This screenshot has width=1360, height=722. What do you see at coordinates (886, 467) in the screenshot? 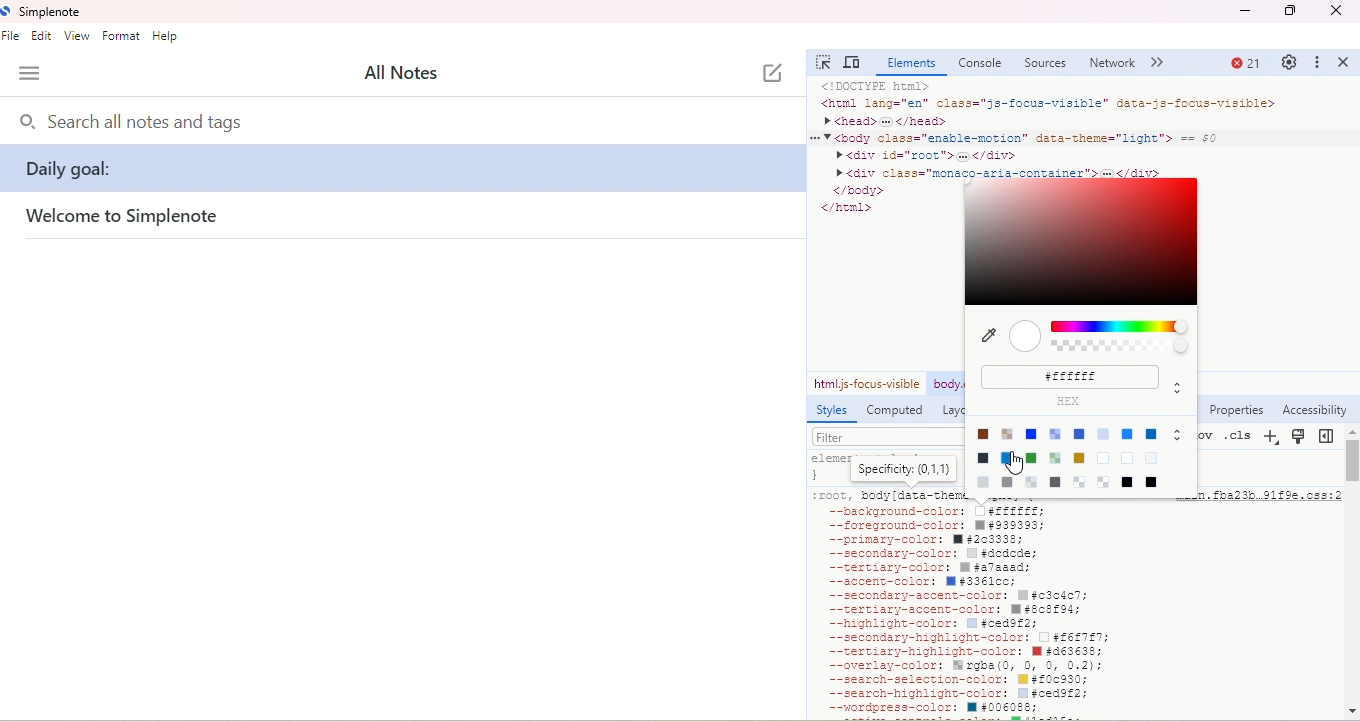
I see `element style` at bounding box center [886, 467].